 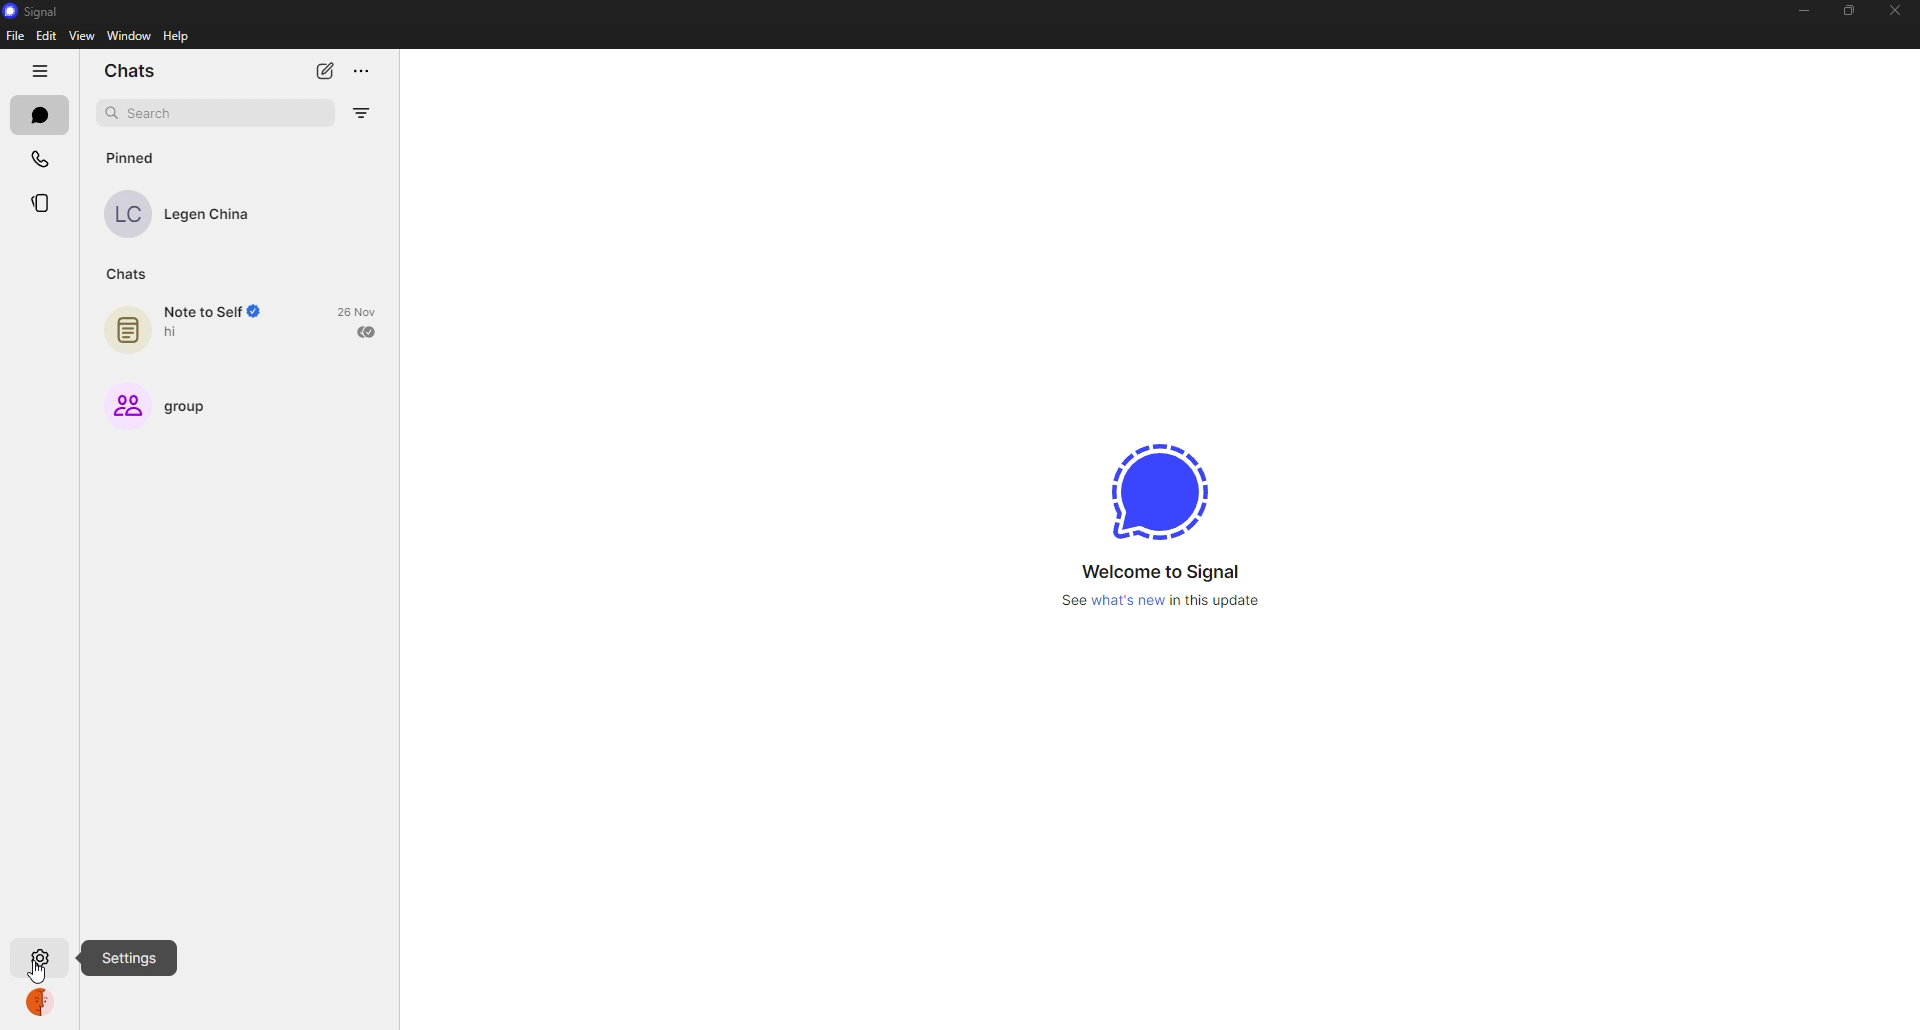 I want to click on minimize, so click(x=1801, y=11).